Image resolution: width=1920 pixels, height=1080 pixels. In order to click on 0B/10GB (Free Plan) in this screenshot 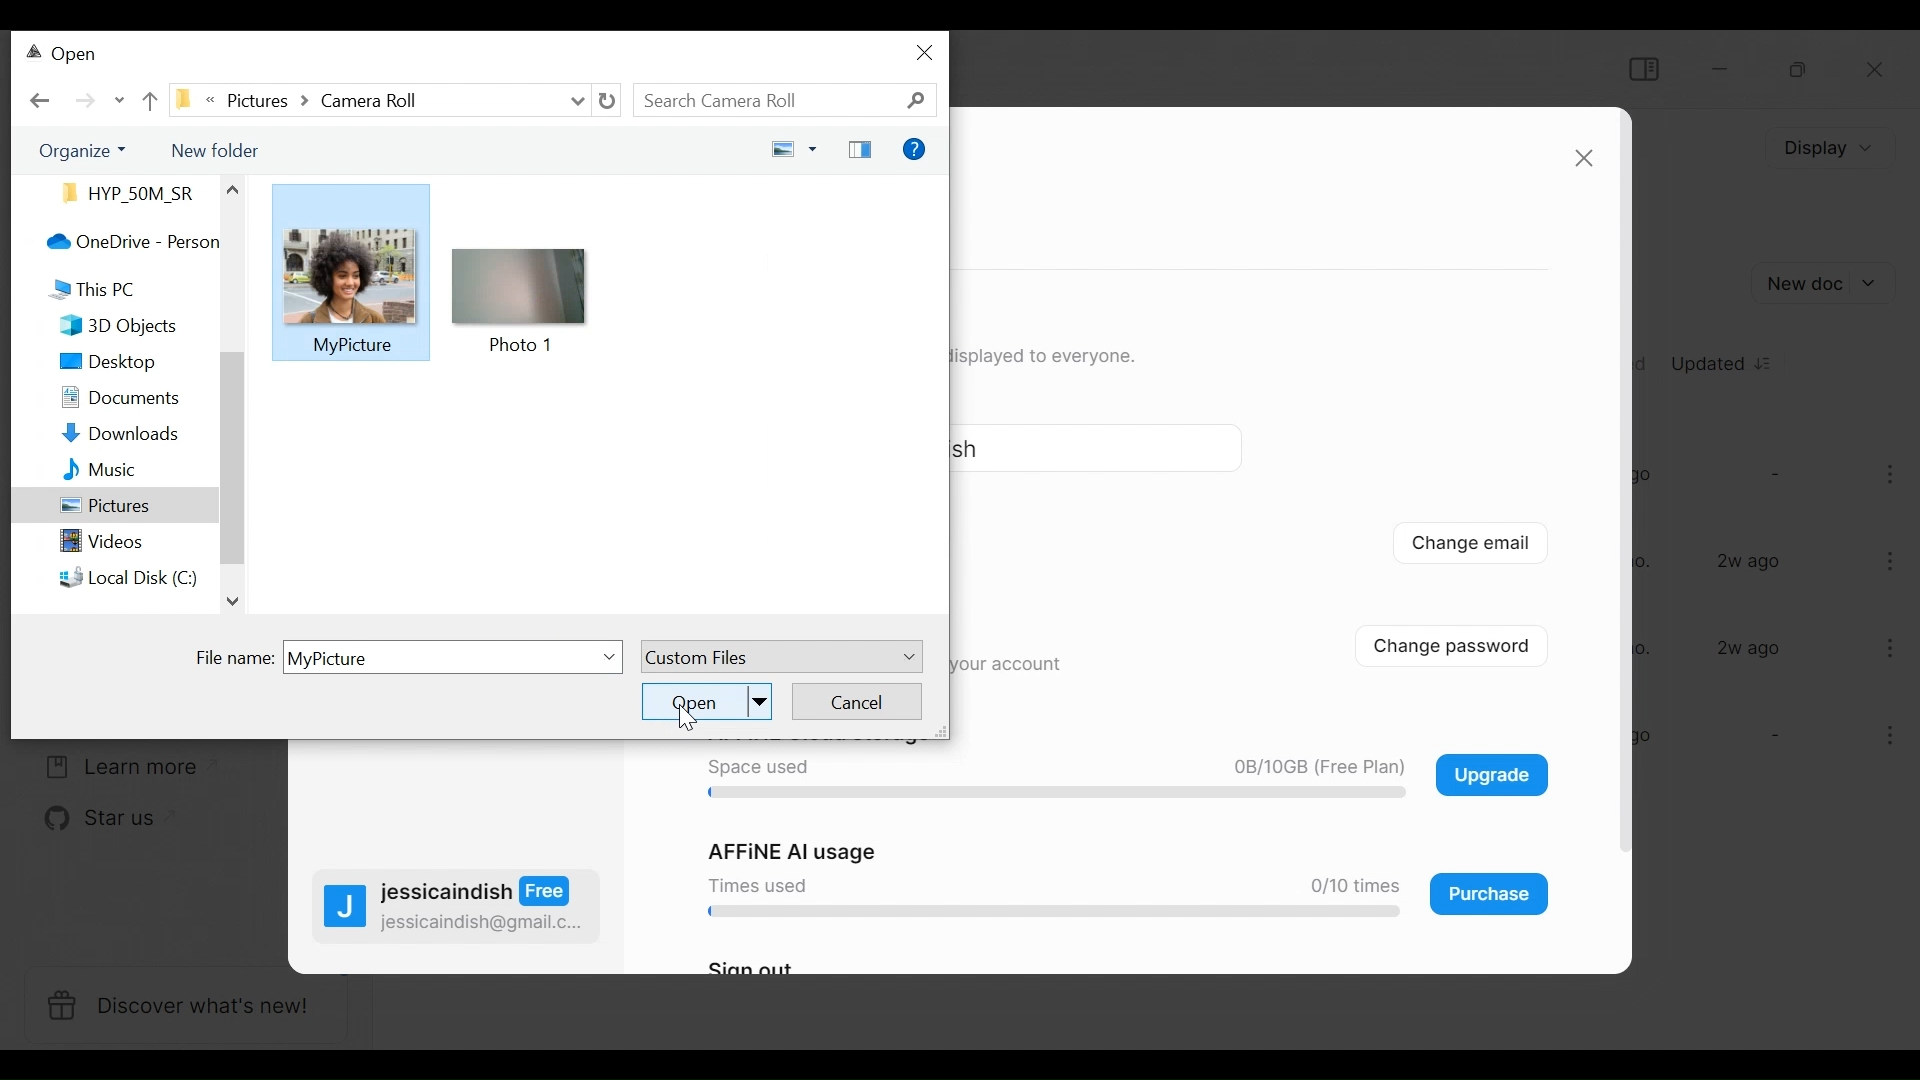, I will do `click(1312, 768)`.